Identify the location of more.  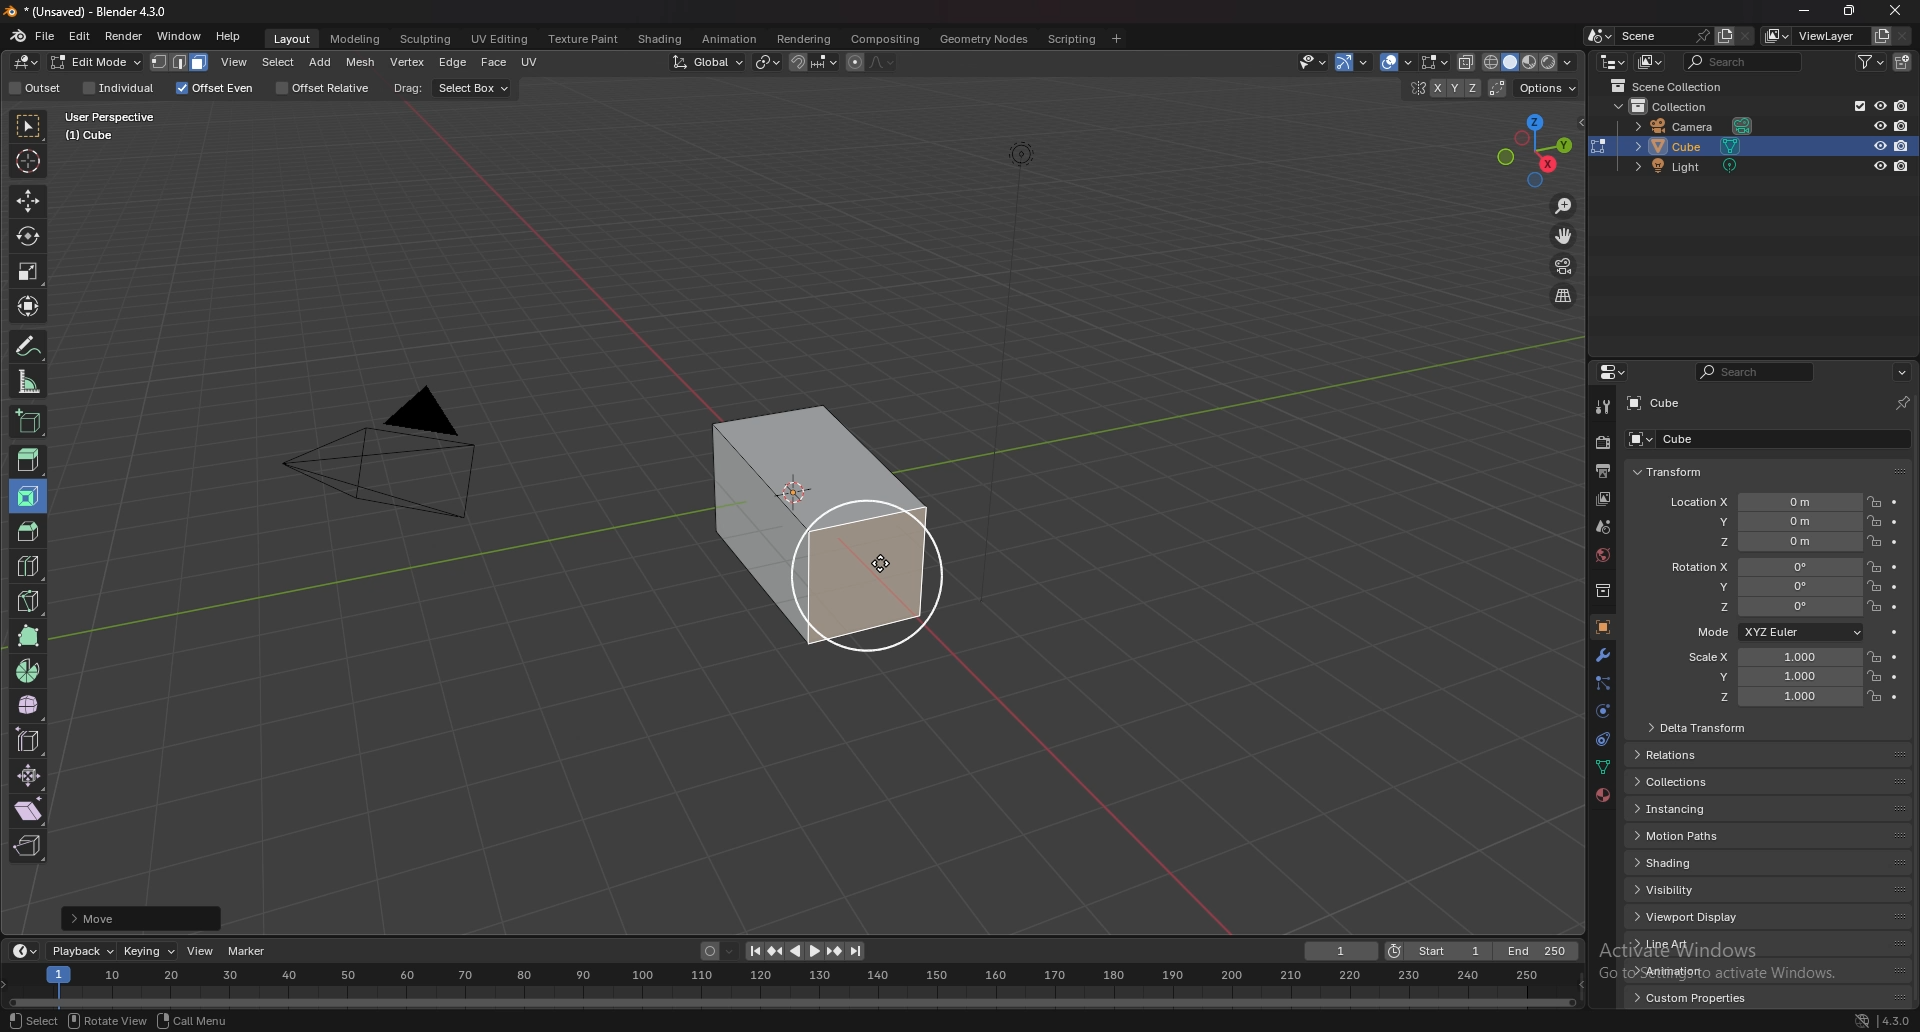
(110, 918).